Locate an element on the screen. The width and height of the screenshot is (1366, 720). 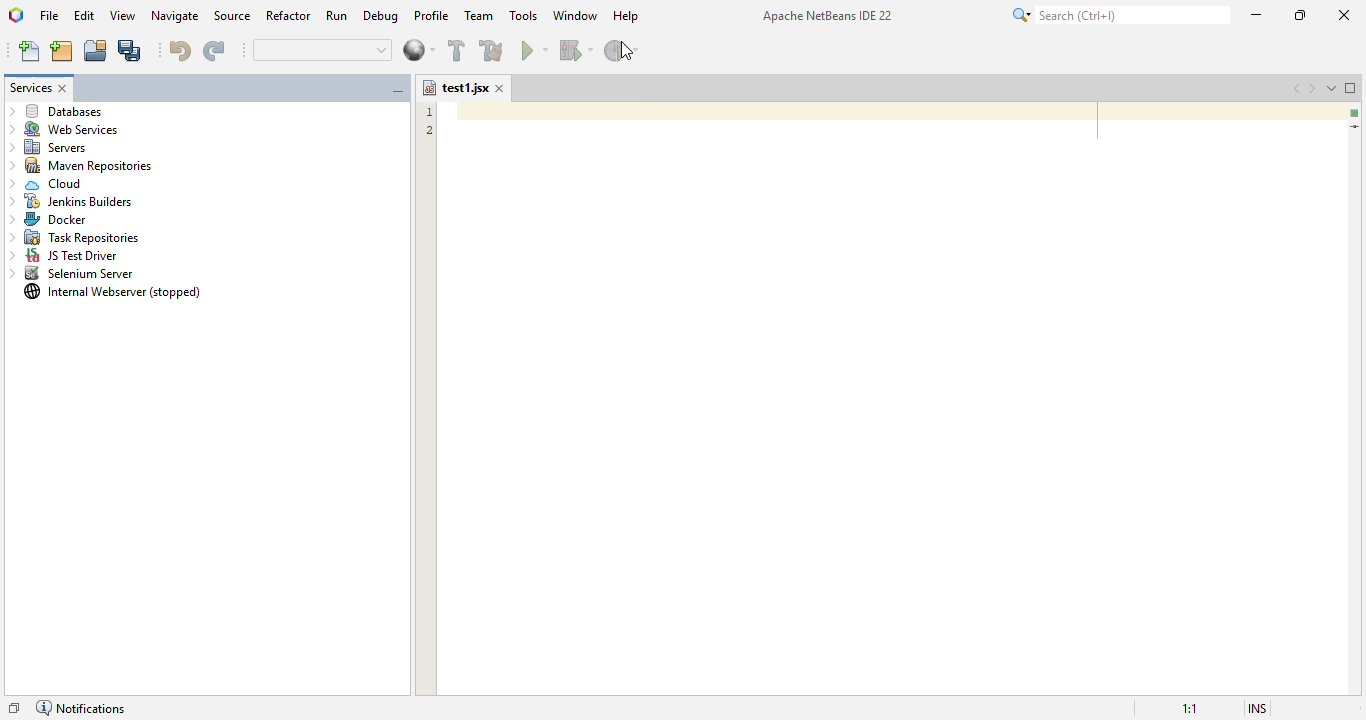
file is located at coordinates (50, 15).